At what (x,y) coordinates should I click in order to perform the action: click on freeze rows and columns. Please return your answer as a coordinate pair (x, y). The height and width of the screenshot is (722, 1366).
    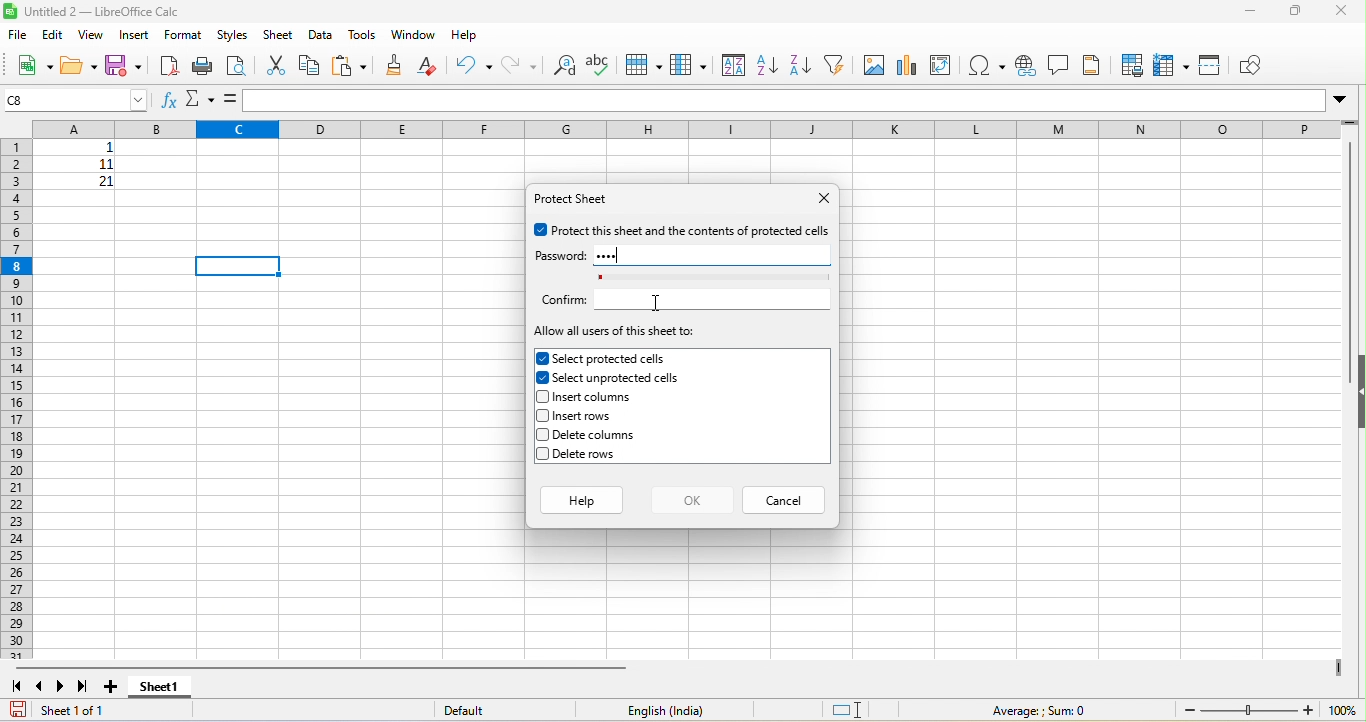
    Looking at the image, I should click on (1170, 65).